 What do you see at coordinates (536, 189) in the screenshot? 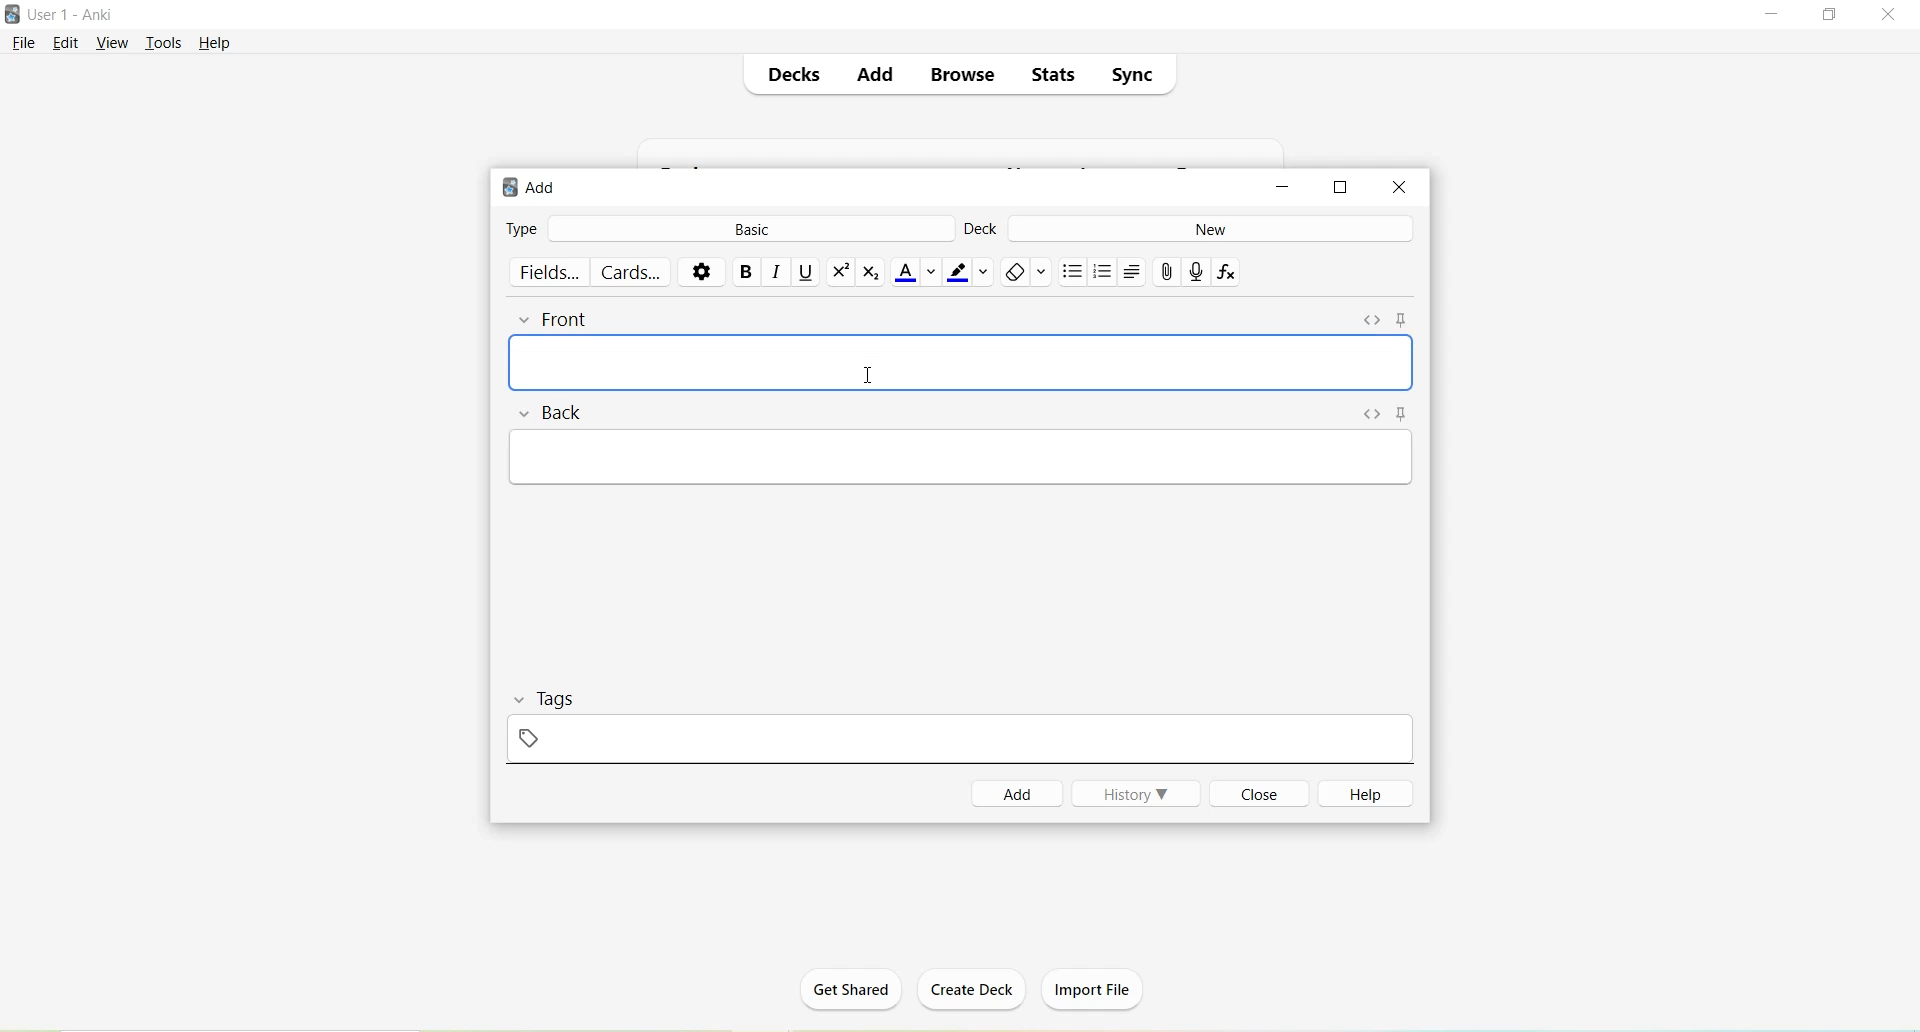
I see `Add` at bounding box center [536, 189].